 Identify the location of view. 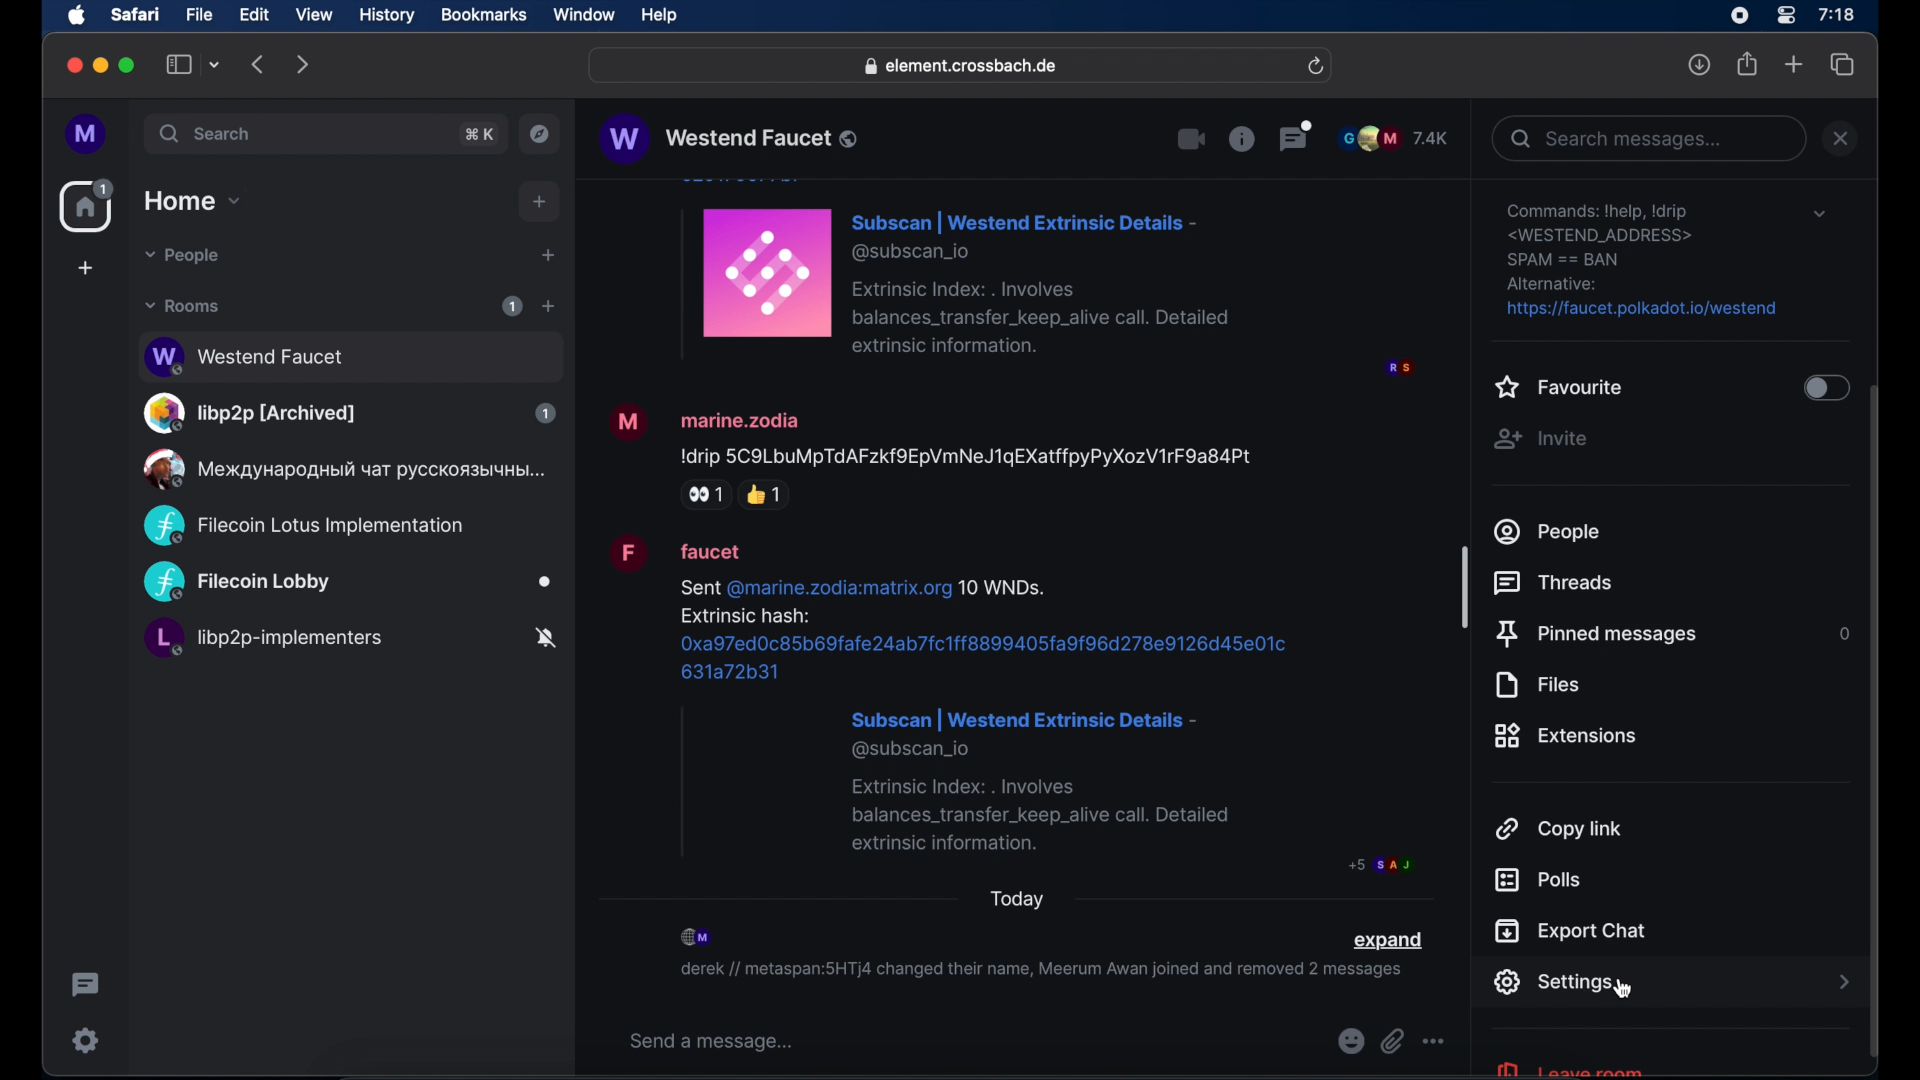
(313, 15).